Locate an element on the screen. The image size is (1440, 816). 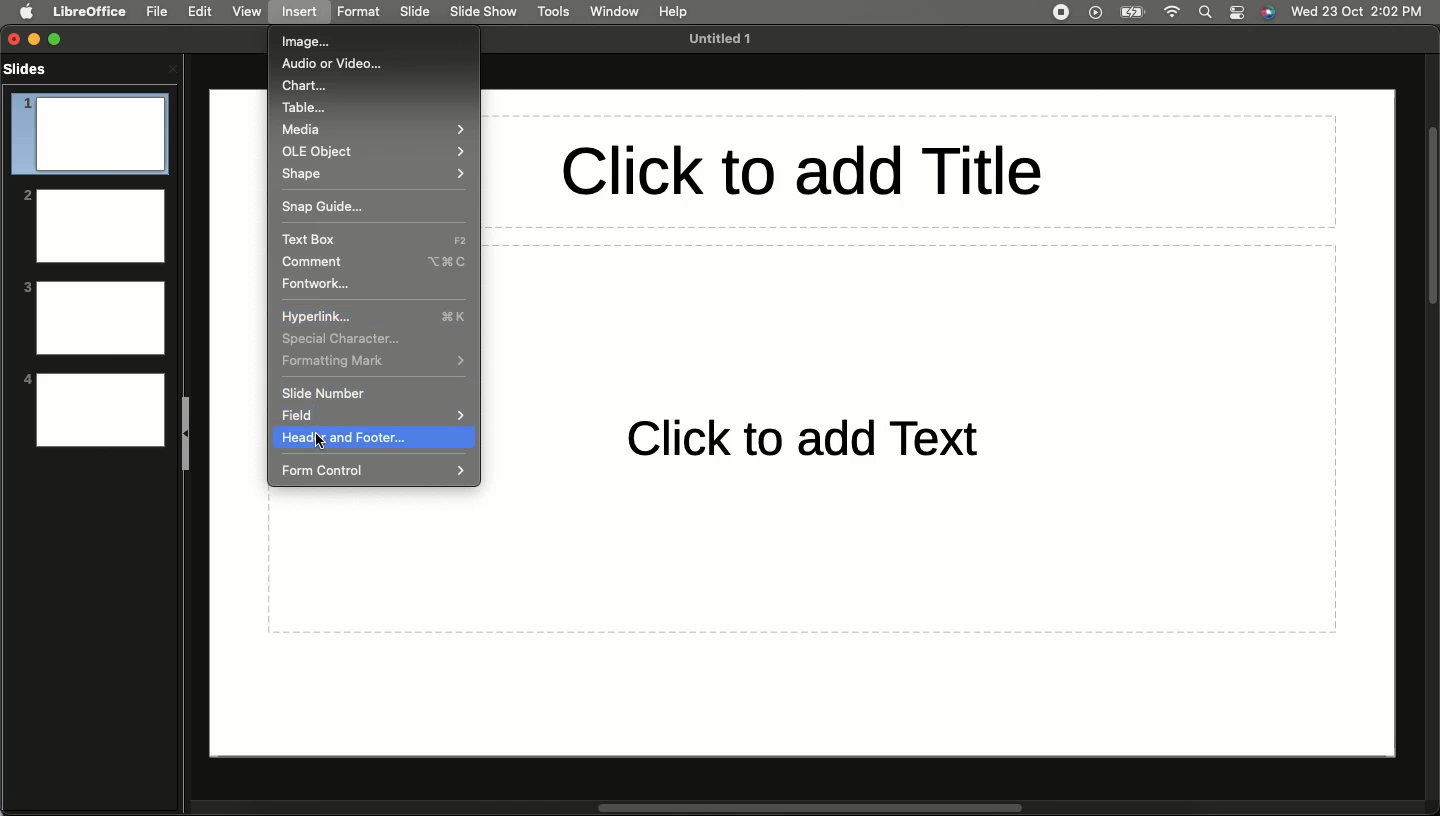
Hyperlink is located at coordinates (377, 316).